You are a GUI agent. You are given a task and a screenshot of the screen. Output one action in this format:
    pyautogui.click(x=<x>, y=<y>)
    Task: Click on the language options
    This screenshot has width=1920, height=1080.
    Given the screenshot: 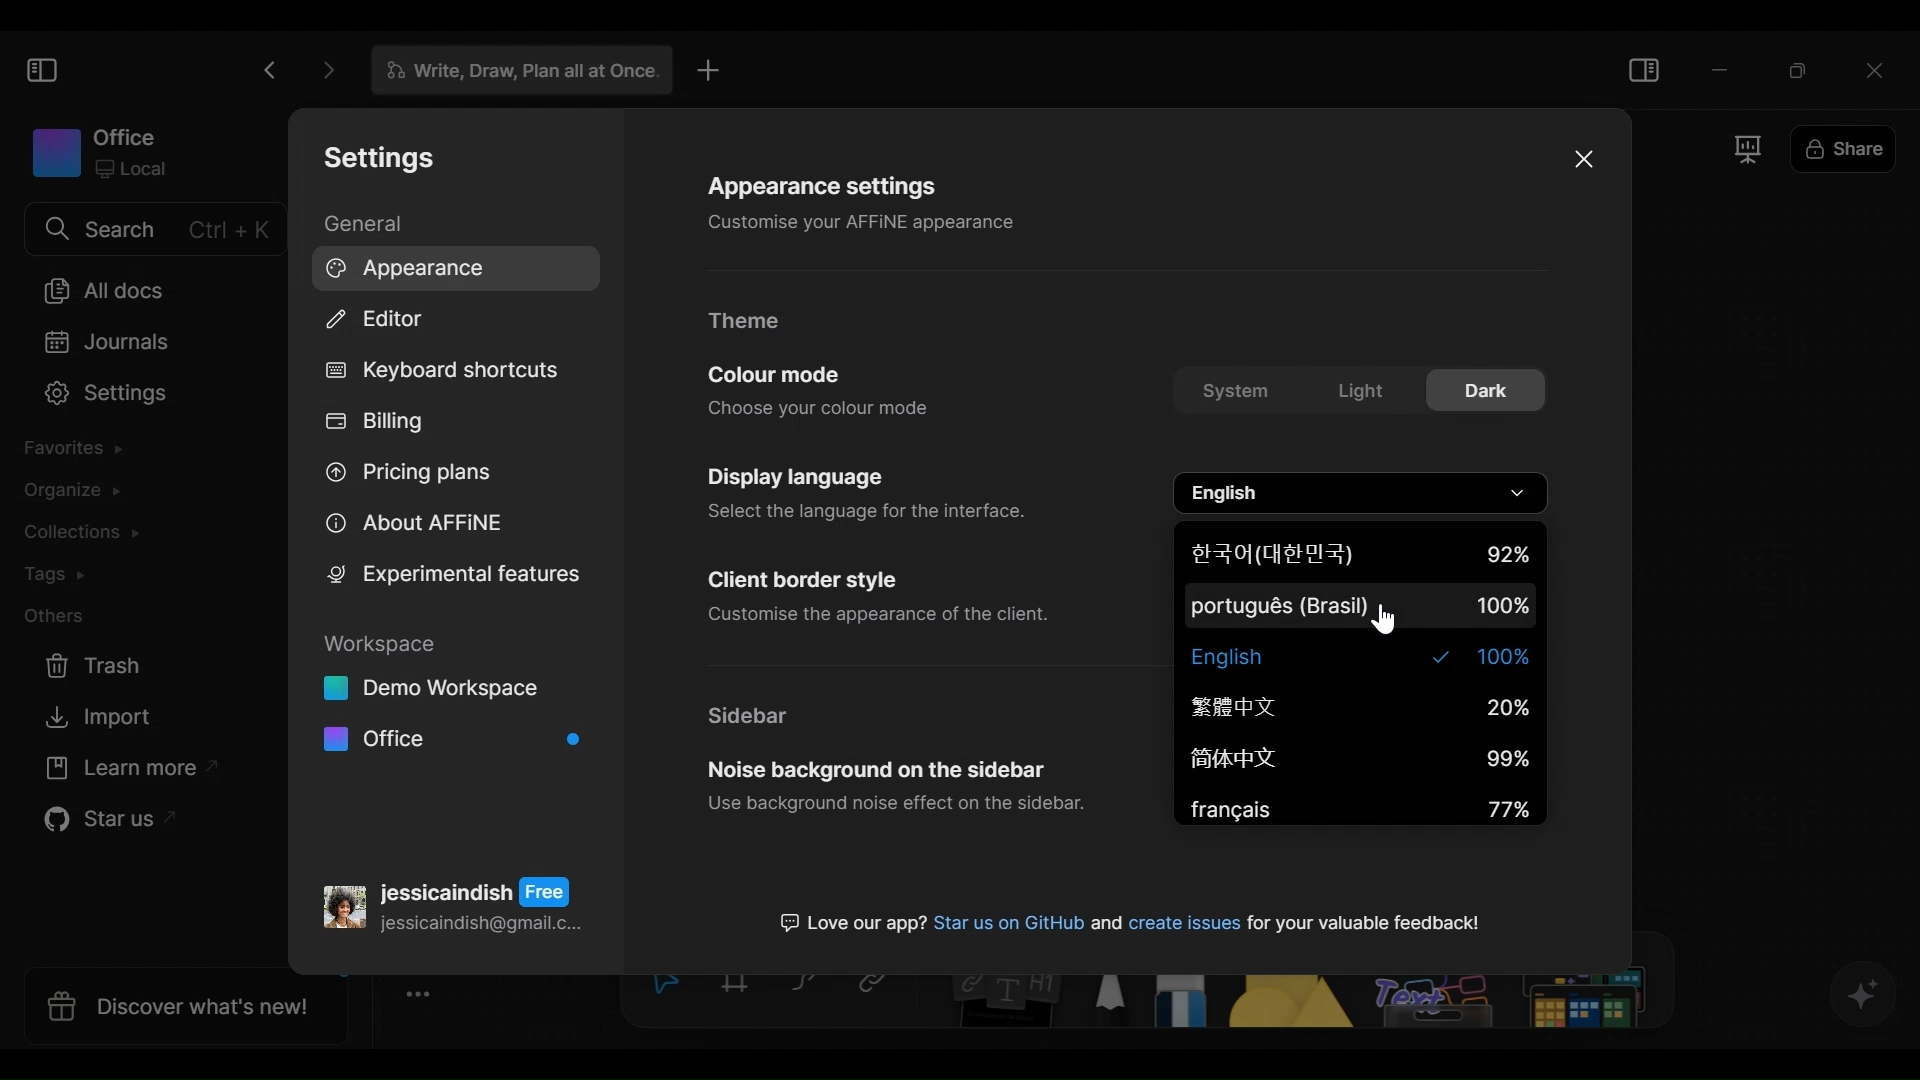 What is the action you would take?
    pyautogui.click(x=1363, y=493)
    